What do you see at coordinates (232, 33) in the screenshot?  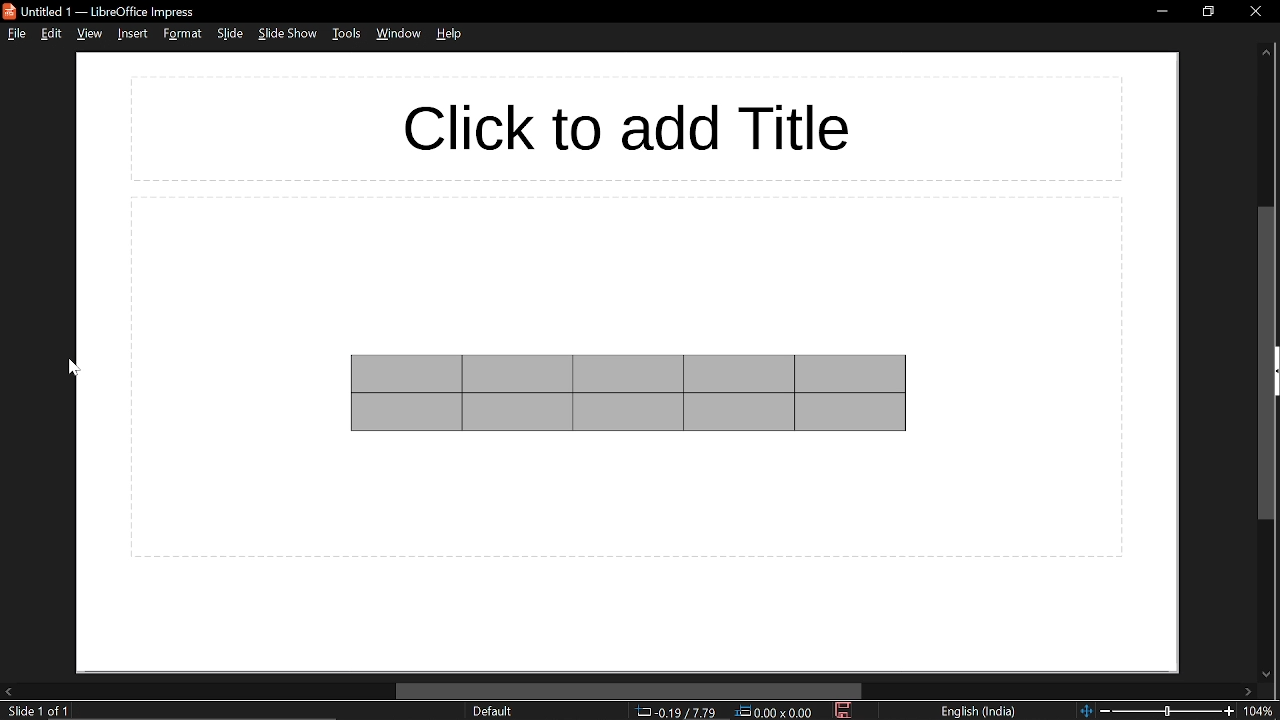 I see `slide` at bounding box center [232, 33].